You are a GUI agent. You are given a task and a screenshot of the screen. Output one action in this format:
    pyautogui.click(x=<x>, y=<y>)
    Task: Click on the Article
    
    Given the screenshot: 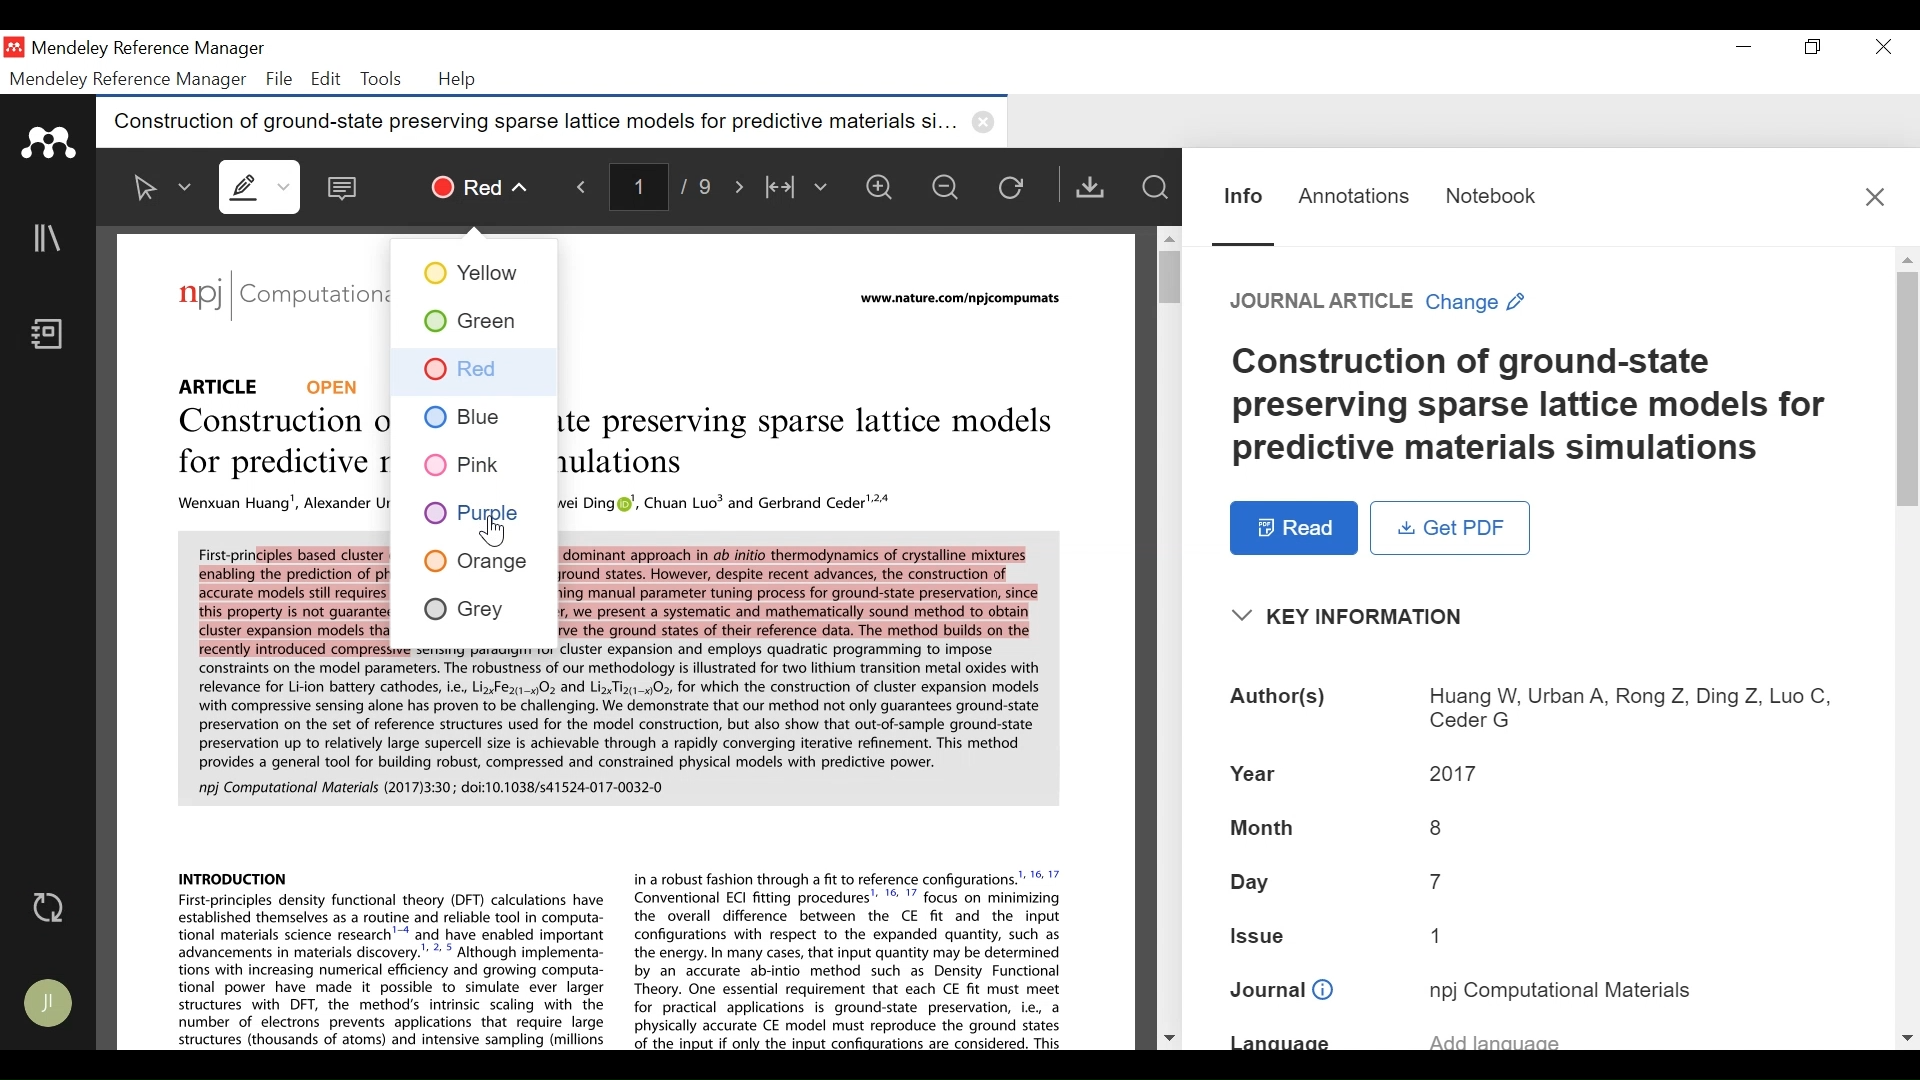 What is the action you would take?
    pyautogui.click(x=212, y=381)
    